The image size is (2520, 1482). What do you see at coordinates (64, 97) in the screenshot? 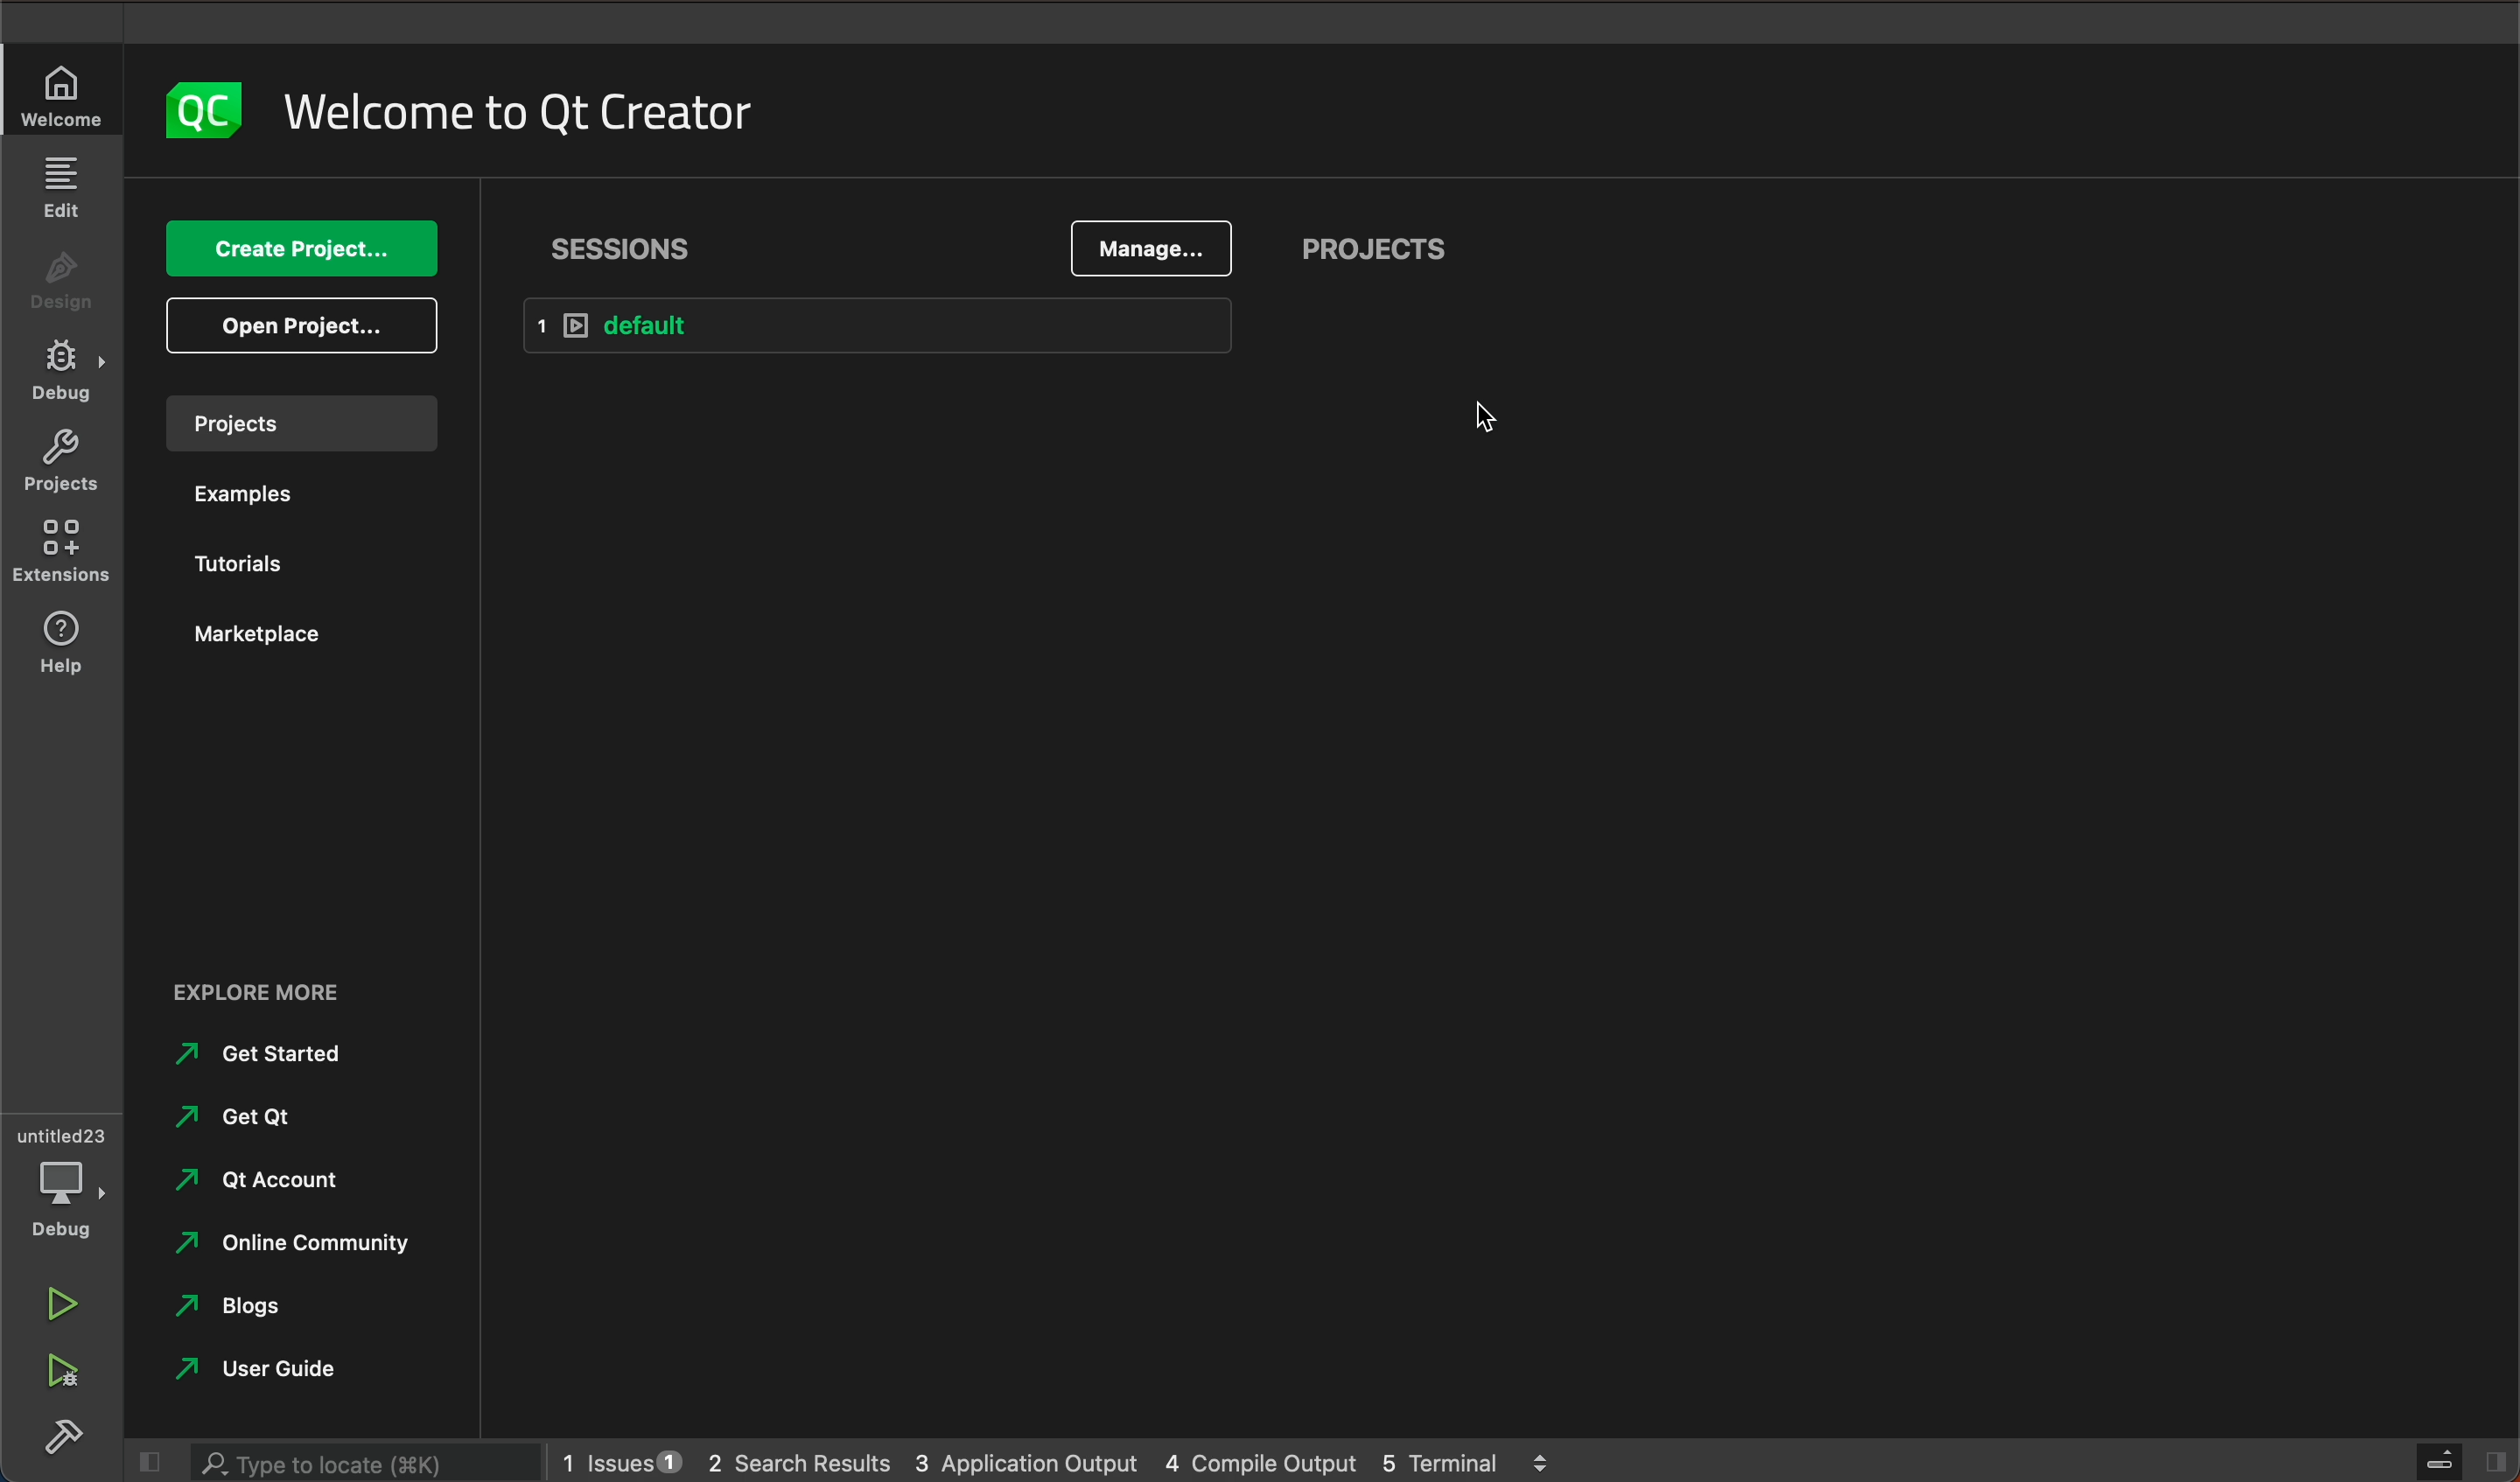
I see `welcome` at bounding box center [64, 97].